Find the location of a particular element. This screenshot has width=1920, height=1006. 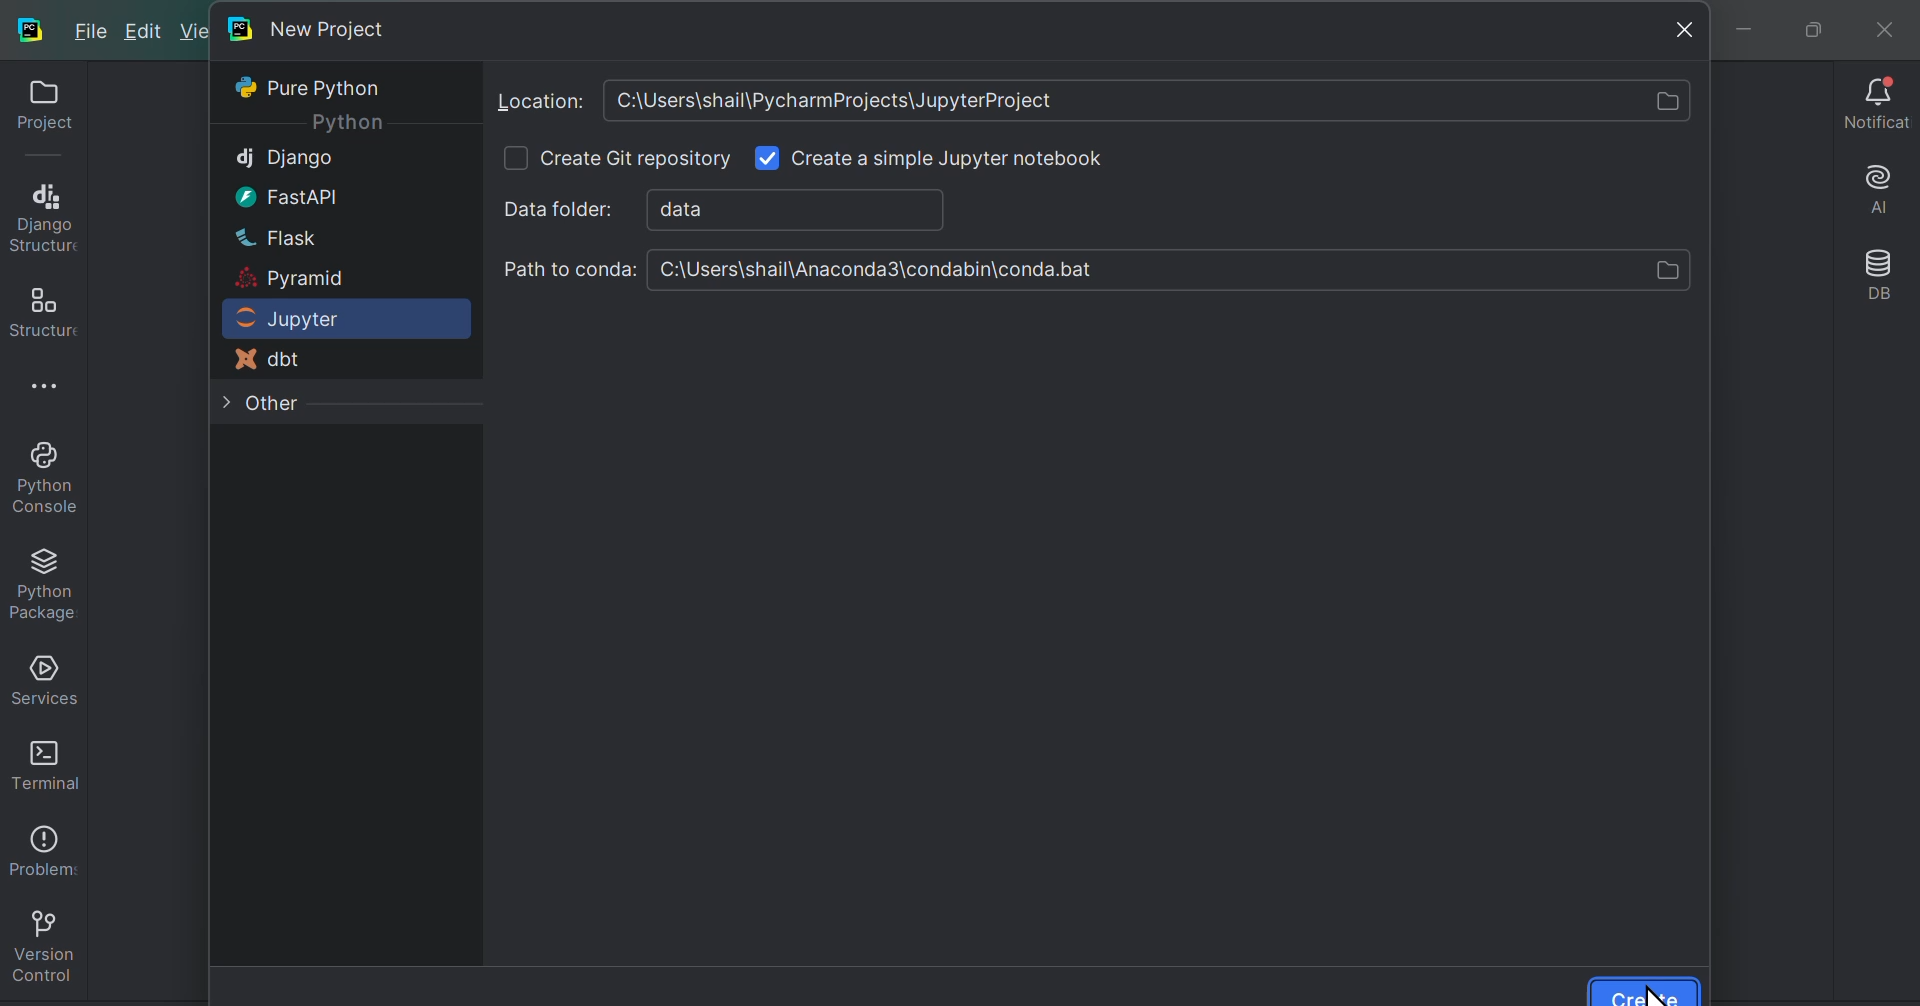

Edit is located at coordinates (150, 32).